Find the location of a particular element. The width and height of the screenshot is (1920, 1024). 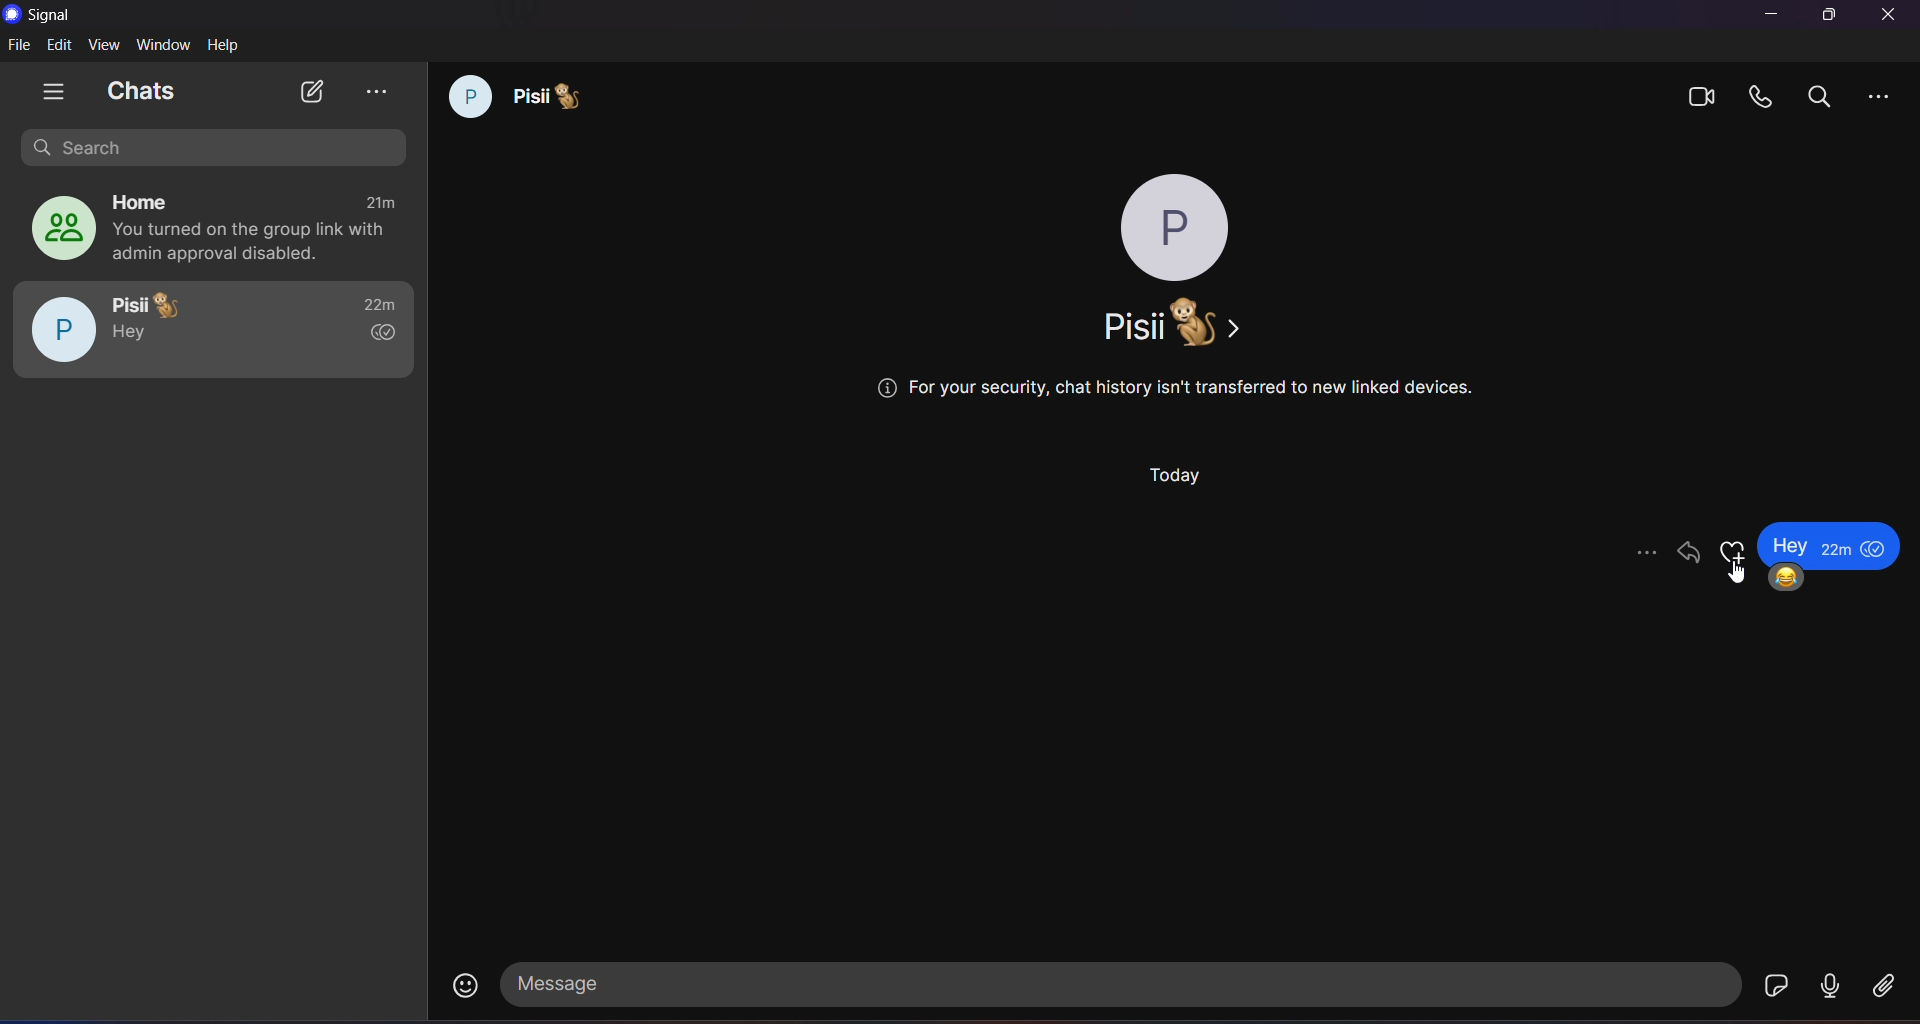

logo is located at coordinates (14, 15).